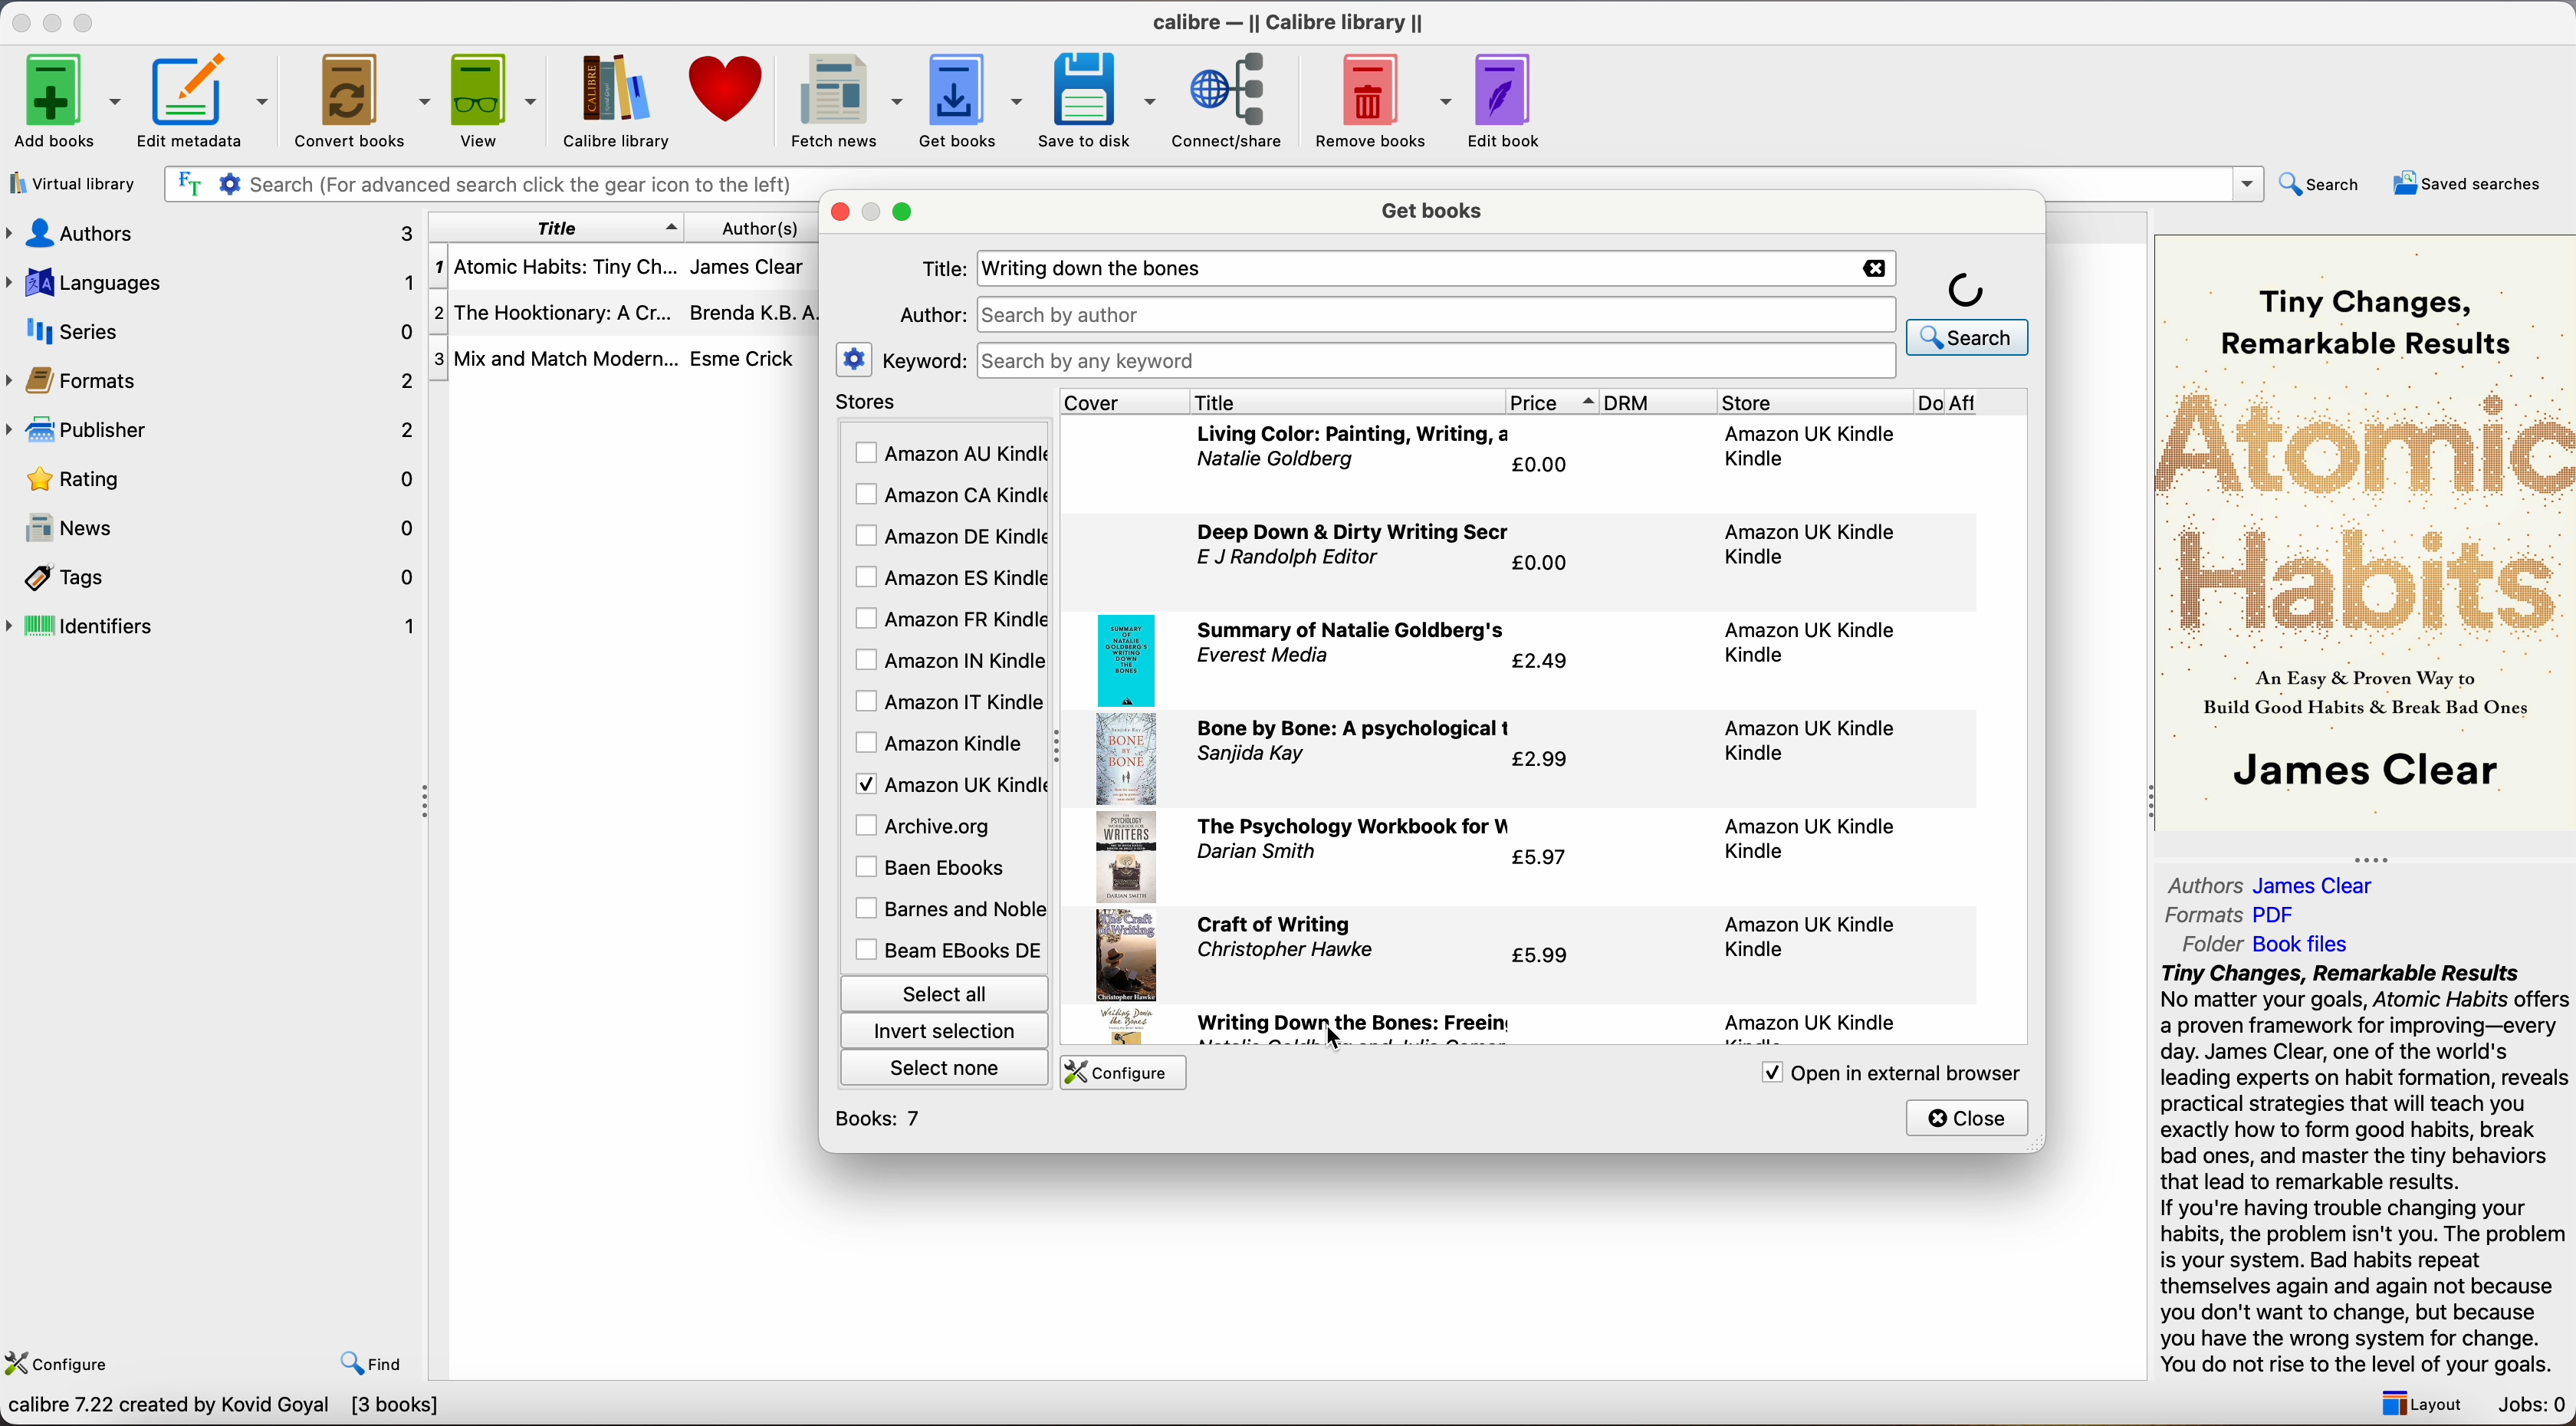 The image size is (2576, 1426). What do you see at coordinates (1352, 432) in the screenshot?
I see `living color: Painting, Writing, a` at bounding box center [1352, 432].